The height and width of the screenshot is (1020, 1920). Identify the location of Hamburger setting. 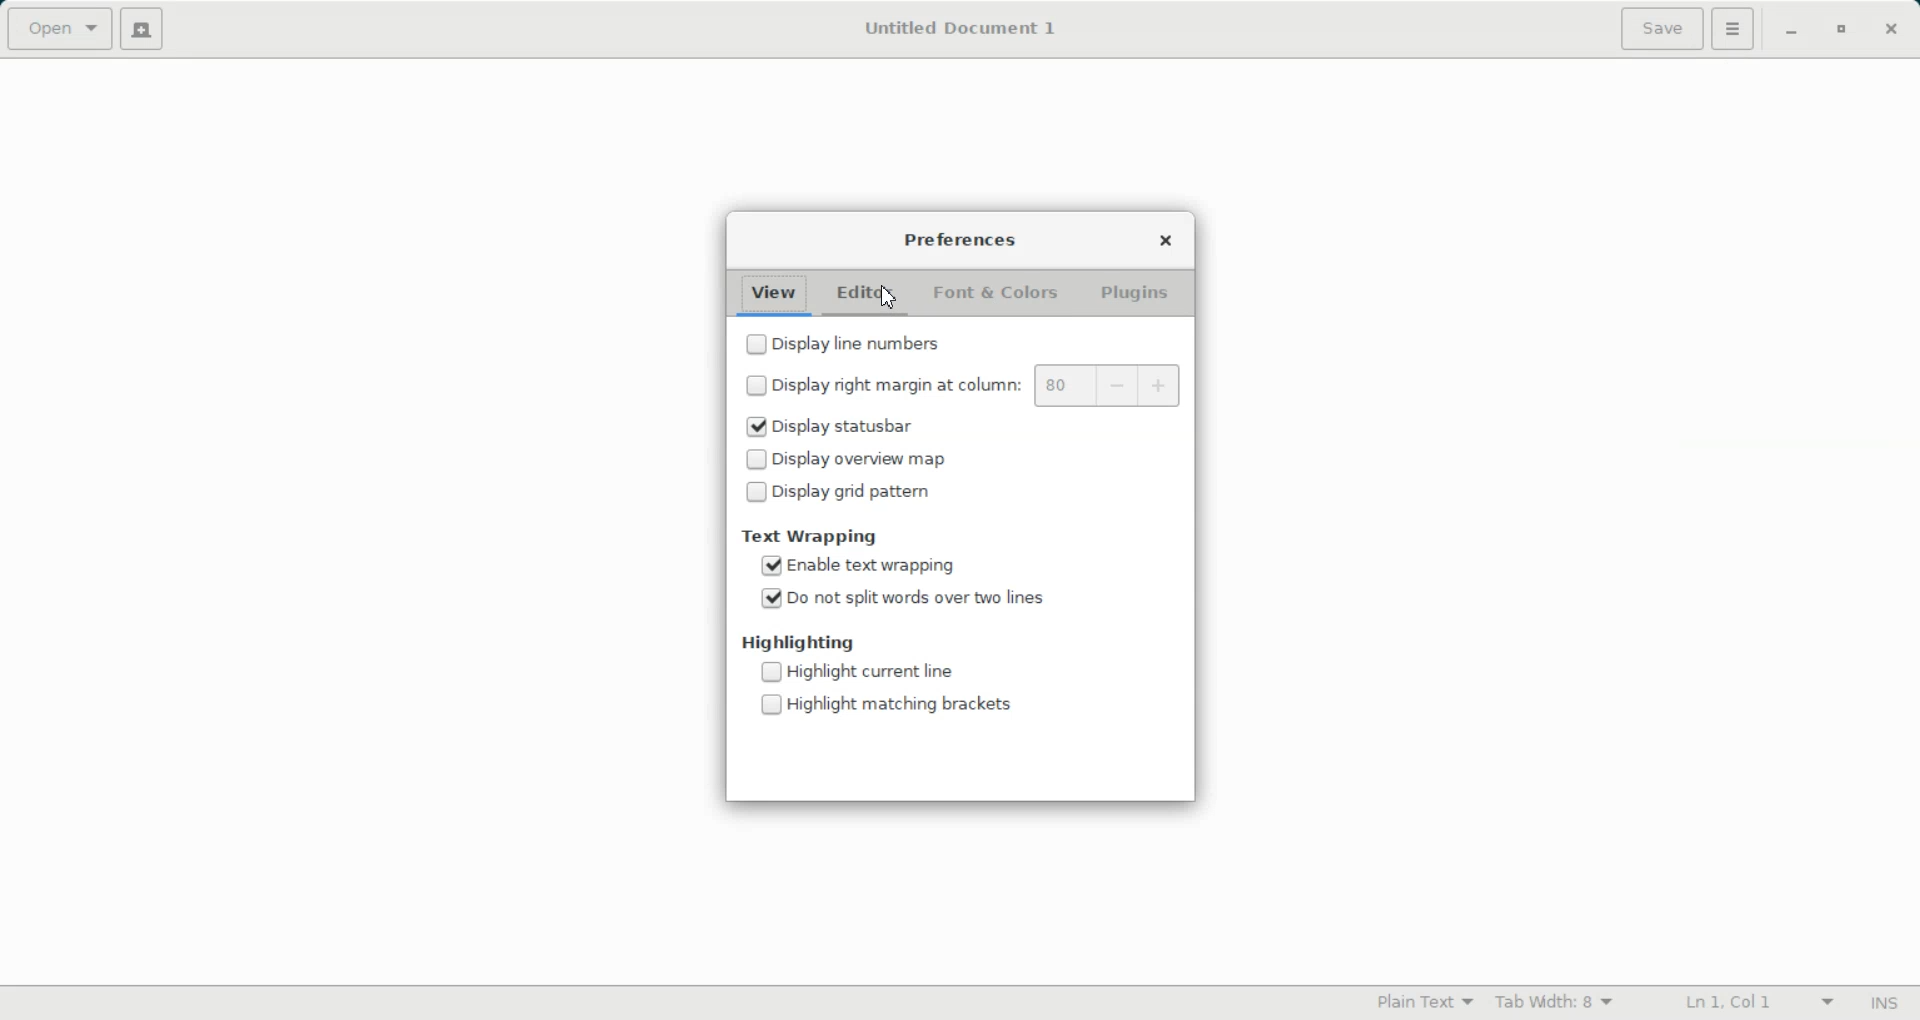
(1733, 29).